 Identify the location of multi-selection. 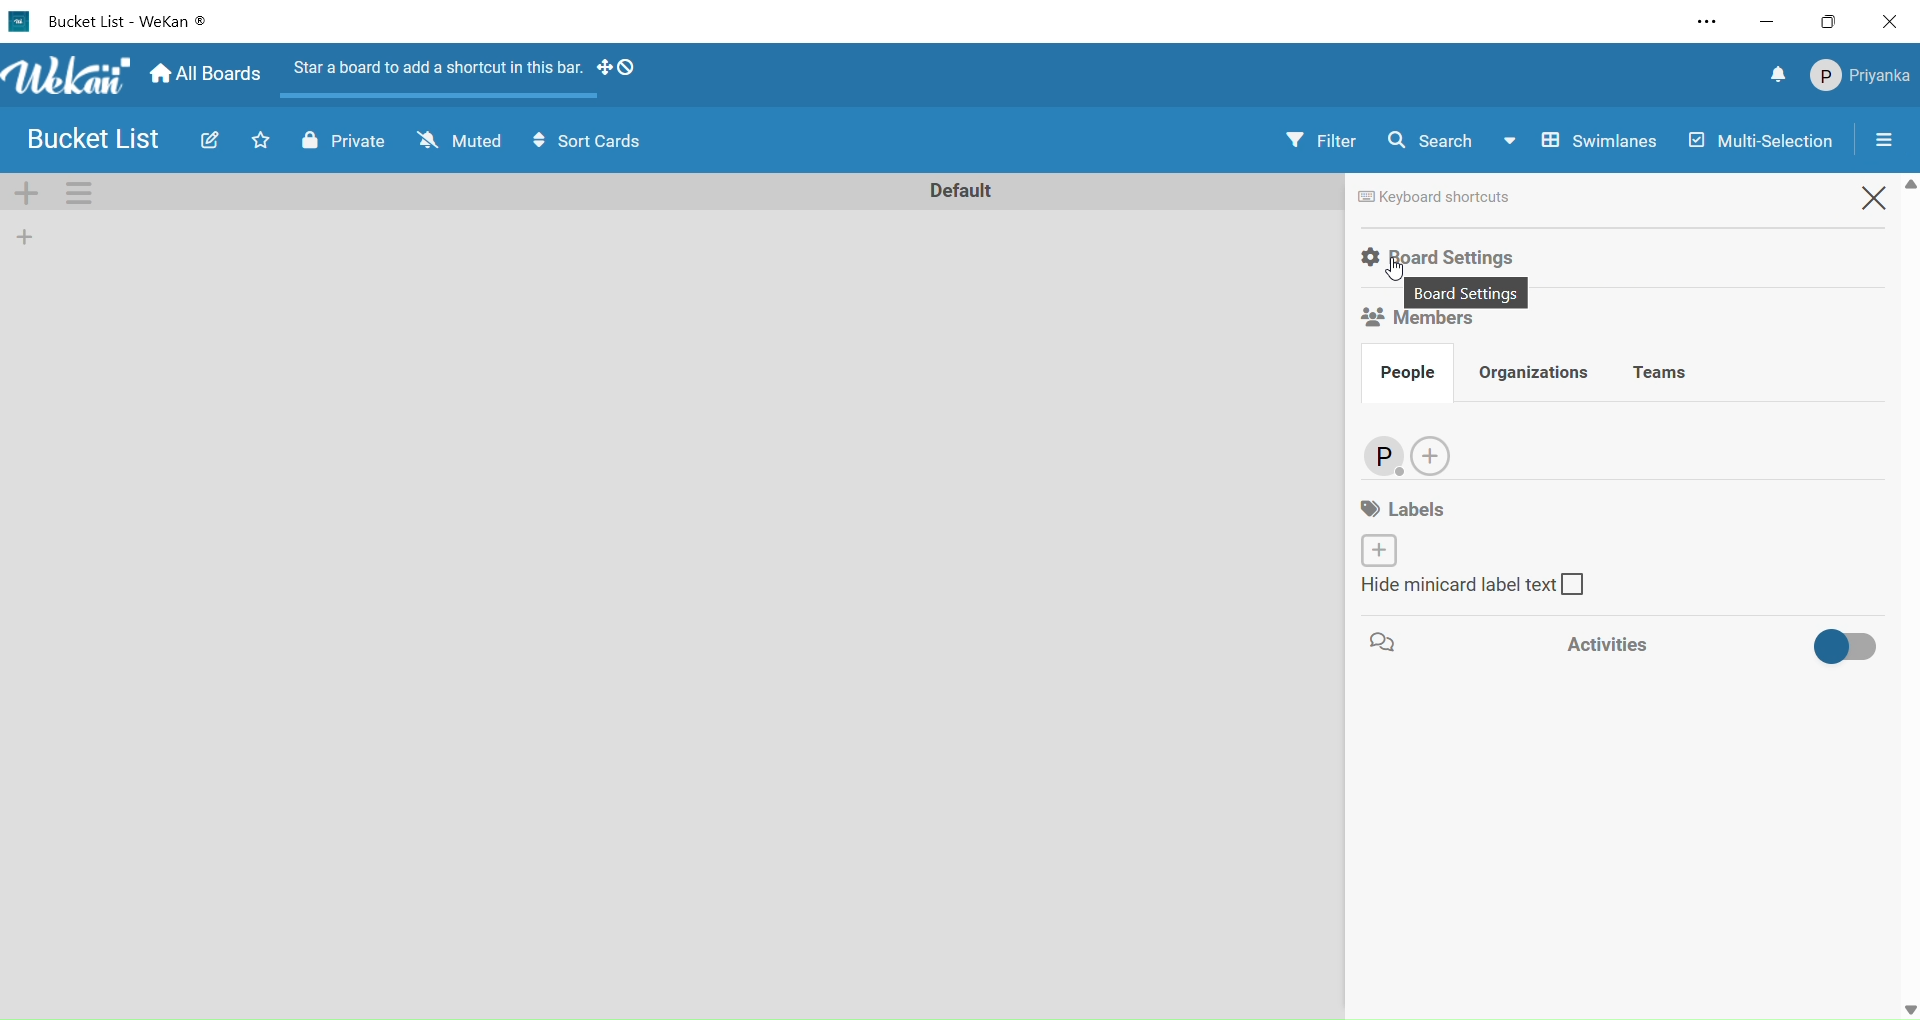
(1768, 138).